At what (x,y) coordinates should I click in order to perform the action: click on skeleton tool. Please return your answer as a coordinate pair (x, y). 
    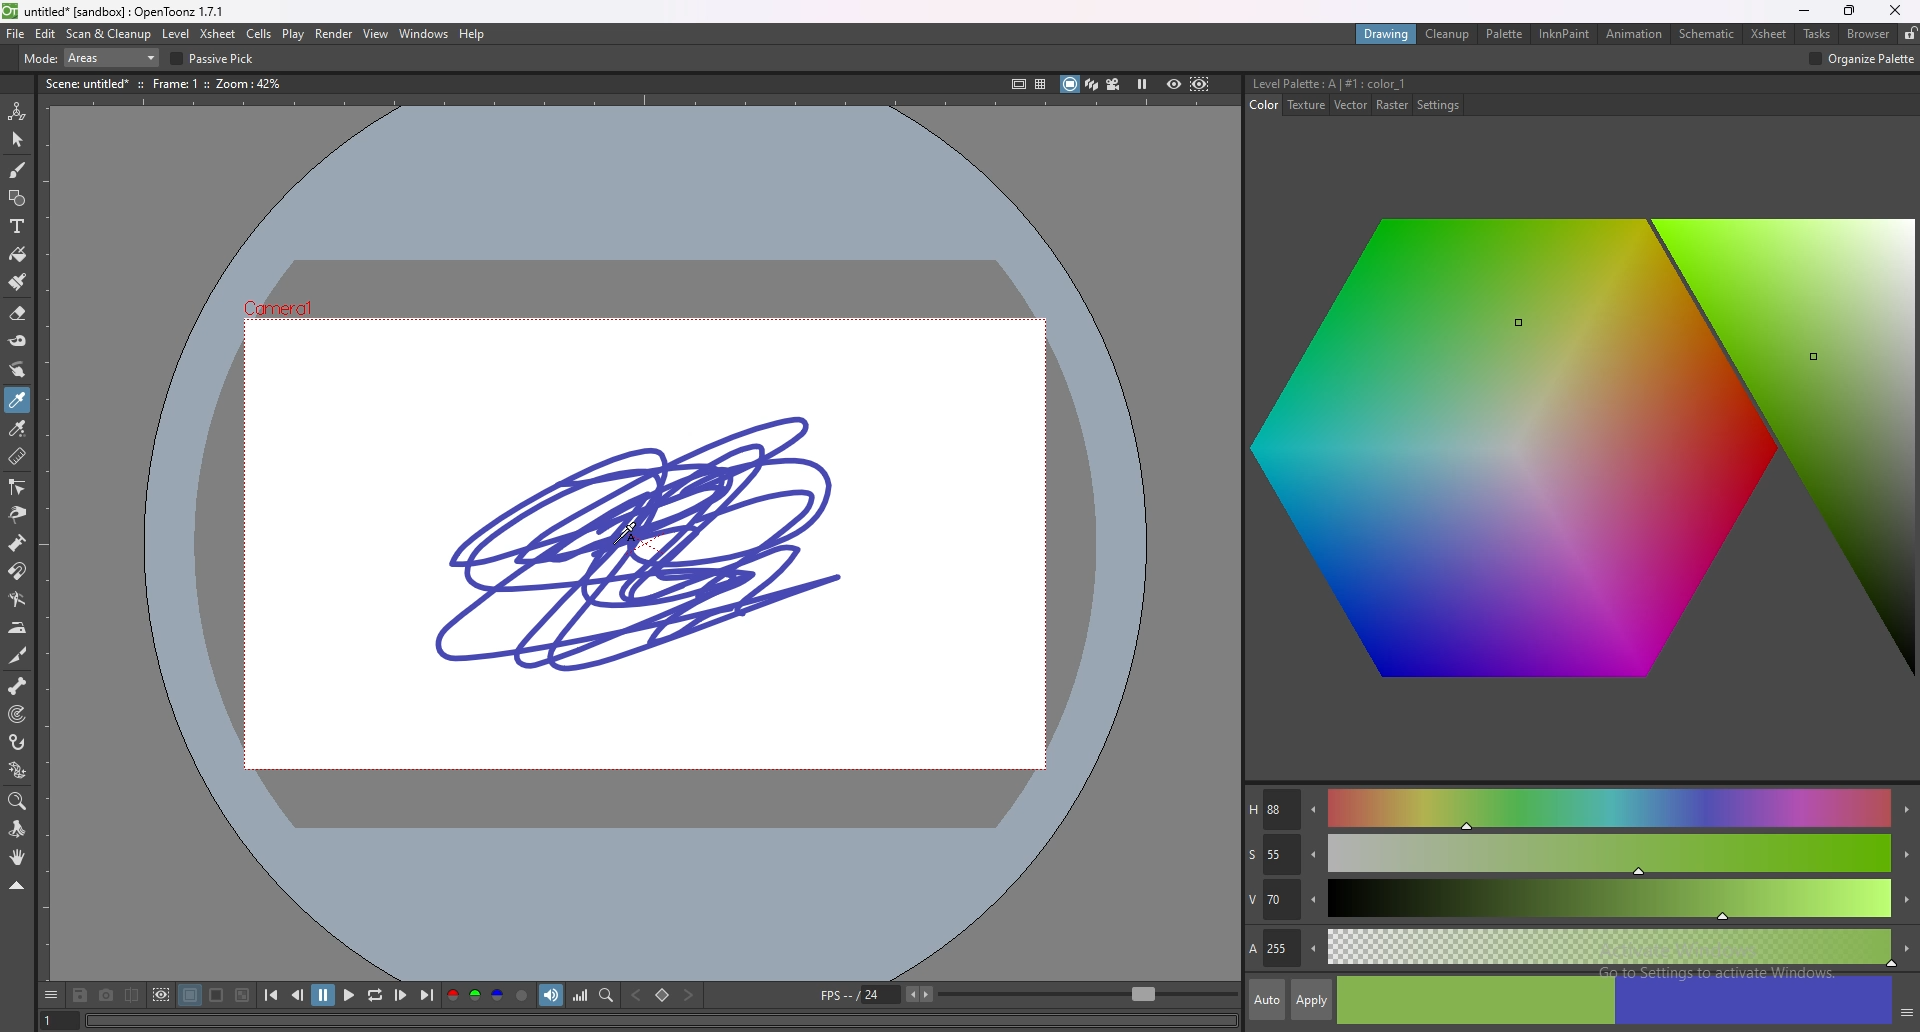
    Looking at the image, I should click on (18, 685).